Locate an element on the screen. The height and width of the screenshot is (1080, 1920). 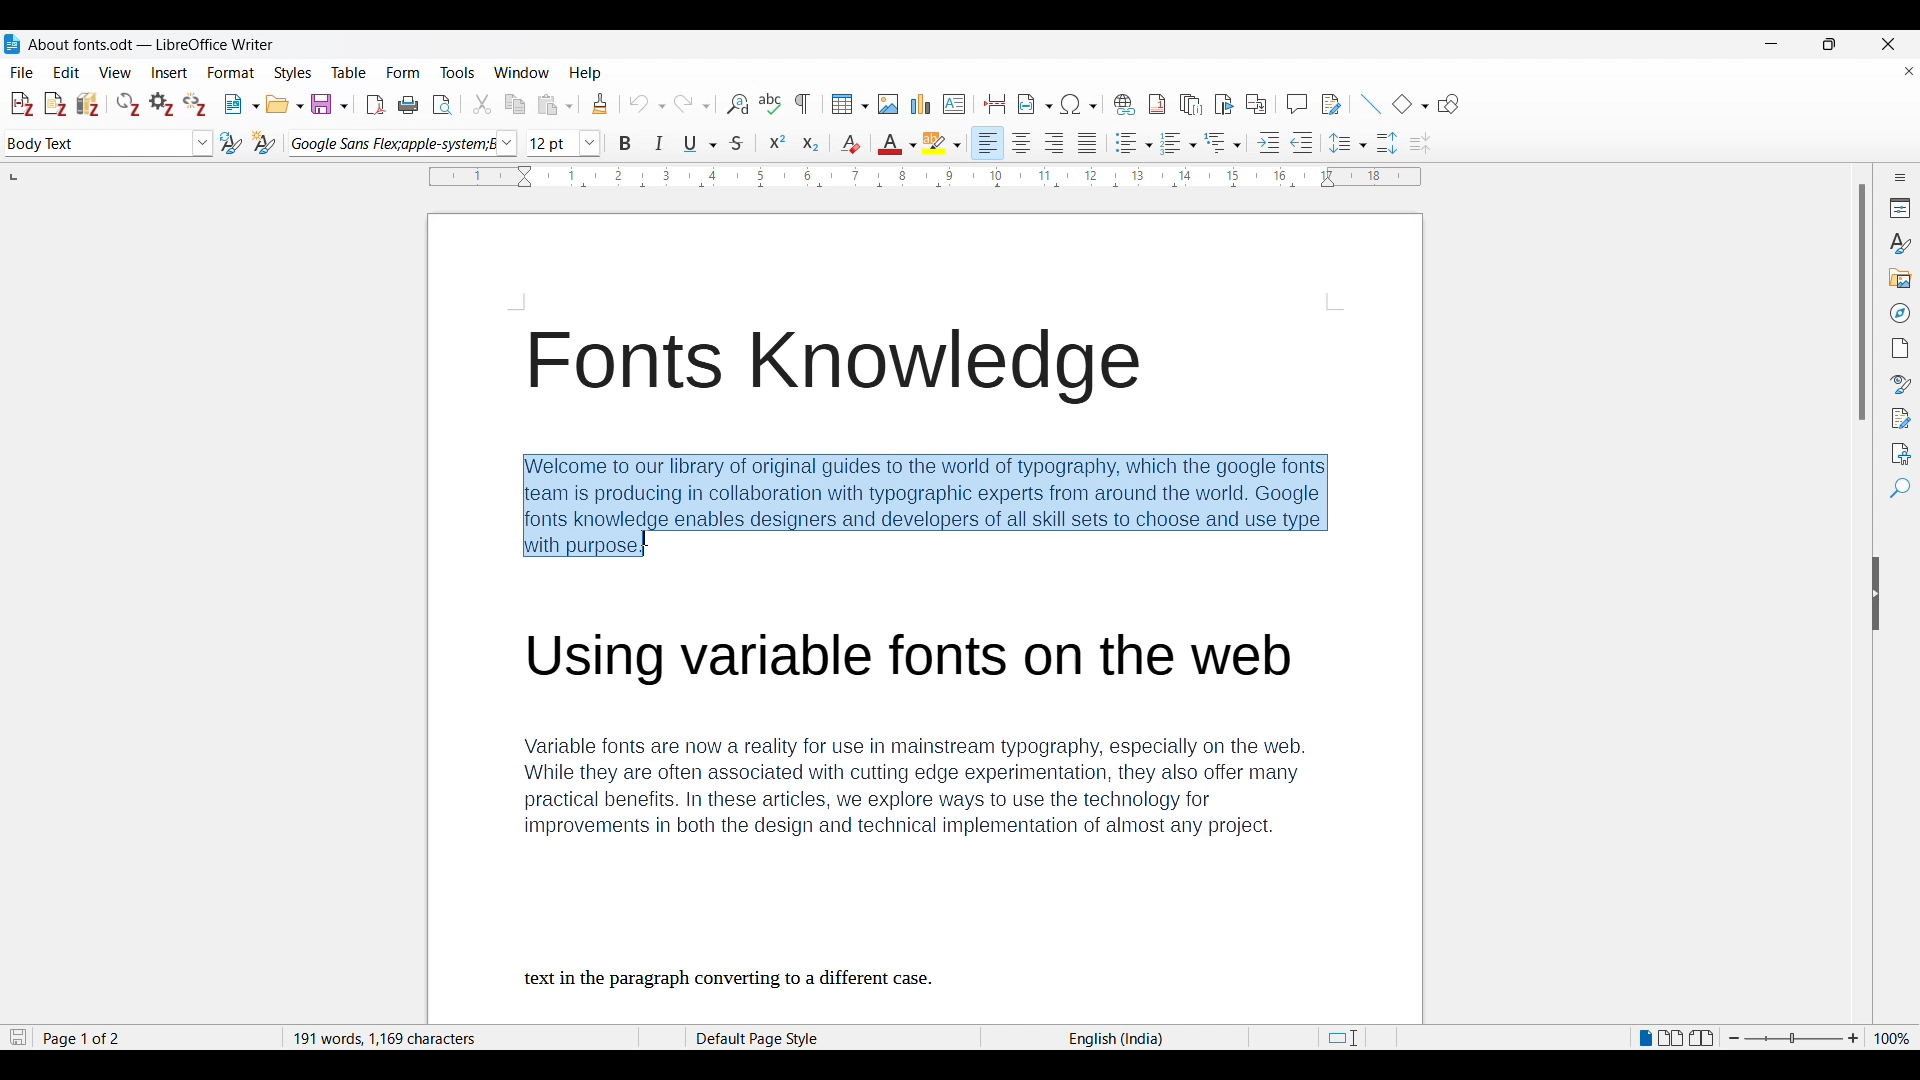
Book view is located at coordinates (1702, 1038).